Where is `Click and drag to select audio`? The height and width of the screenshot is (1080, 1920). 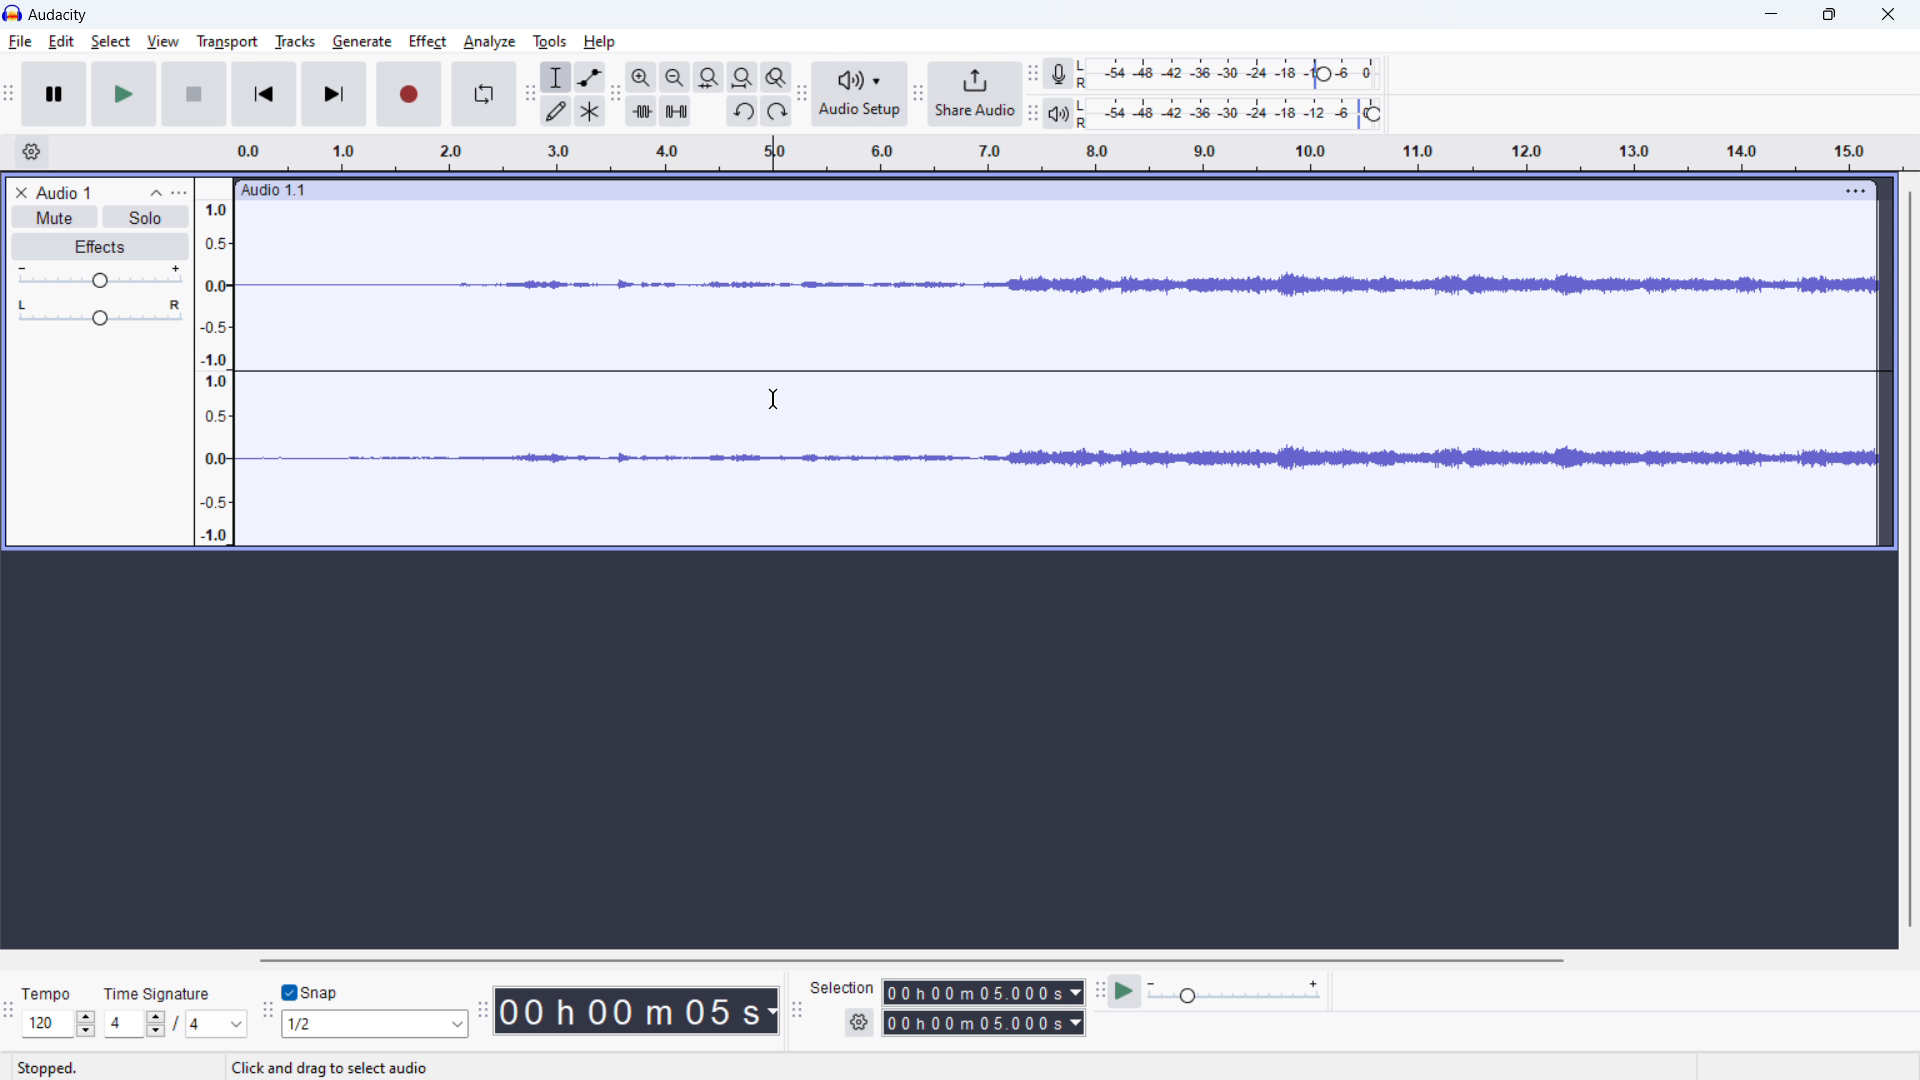 Click and drag to select audio is located at coordinates (333, 1067).